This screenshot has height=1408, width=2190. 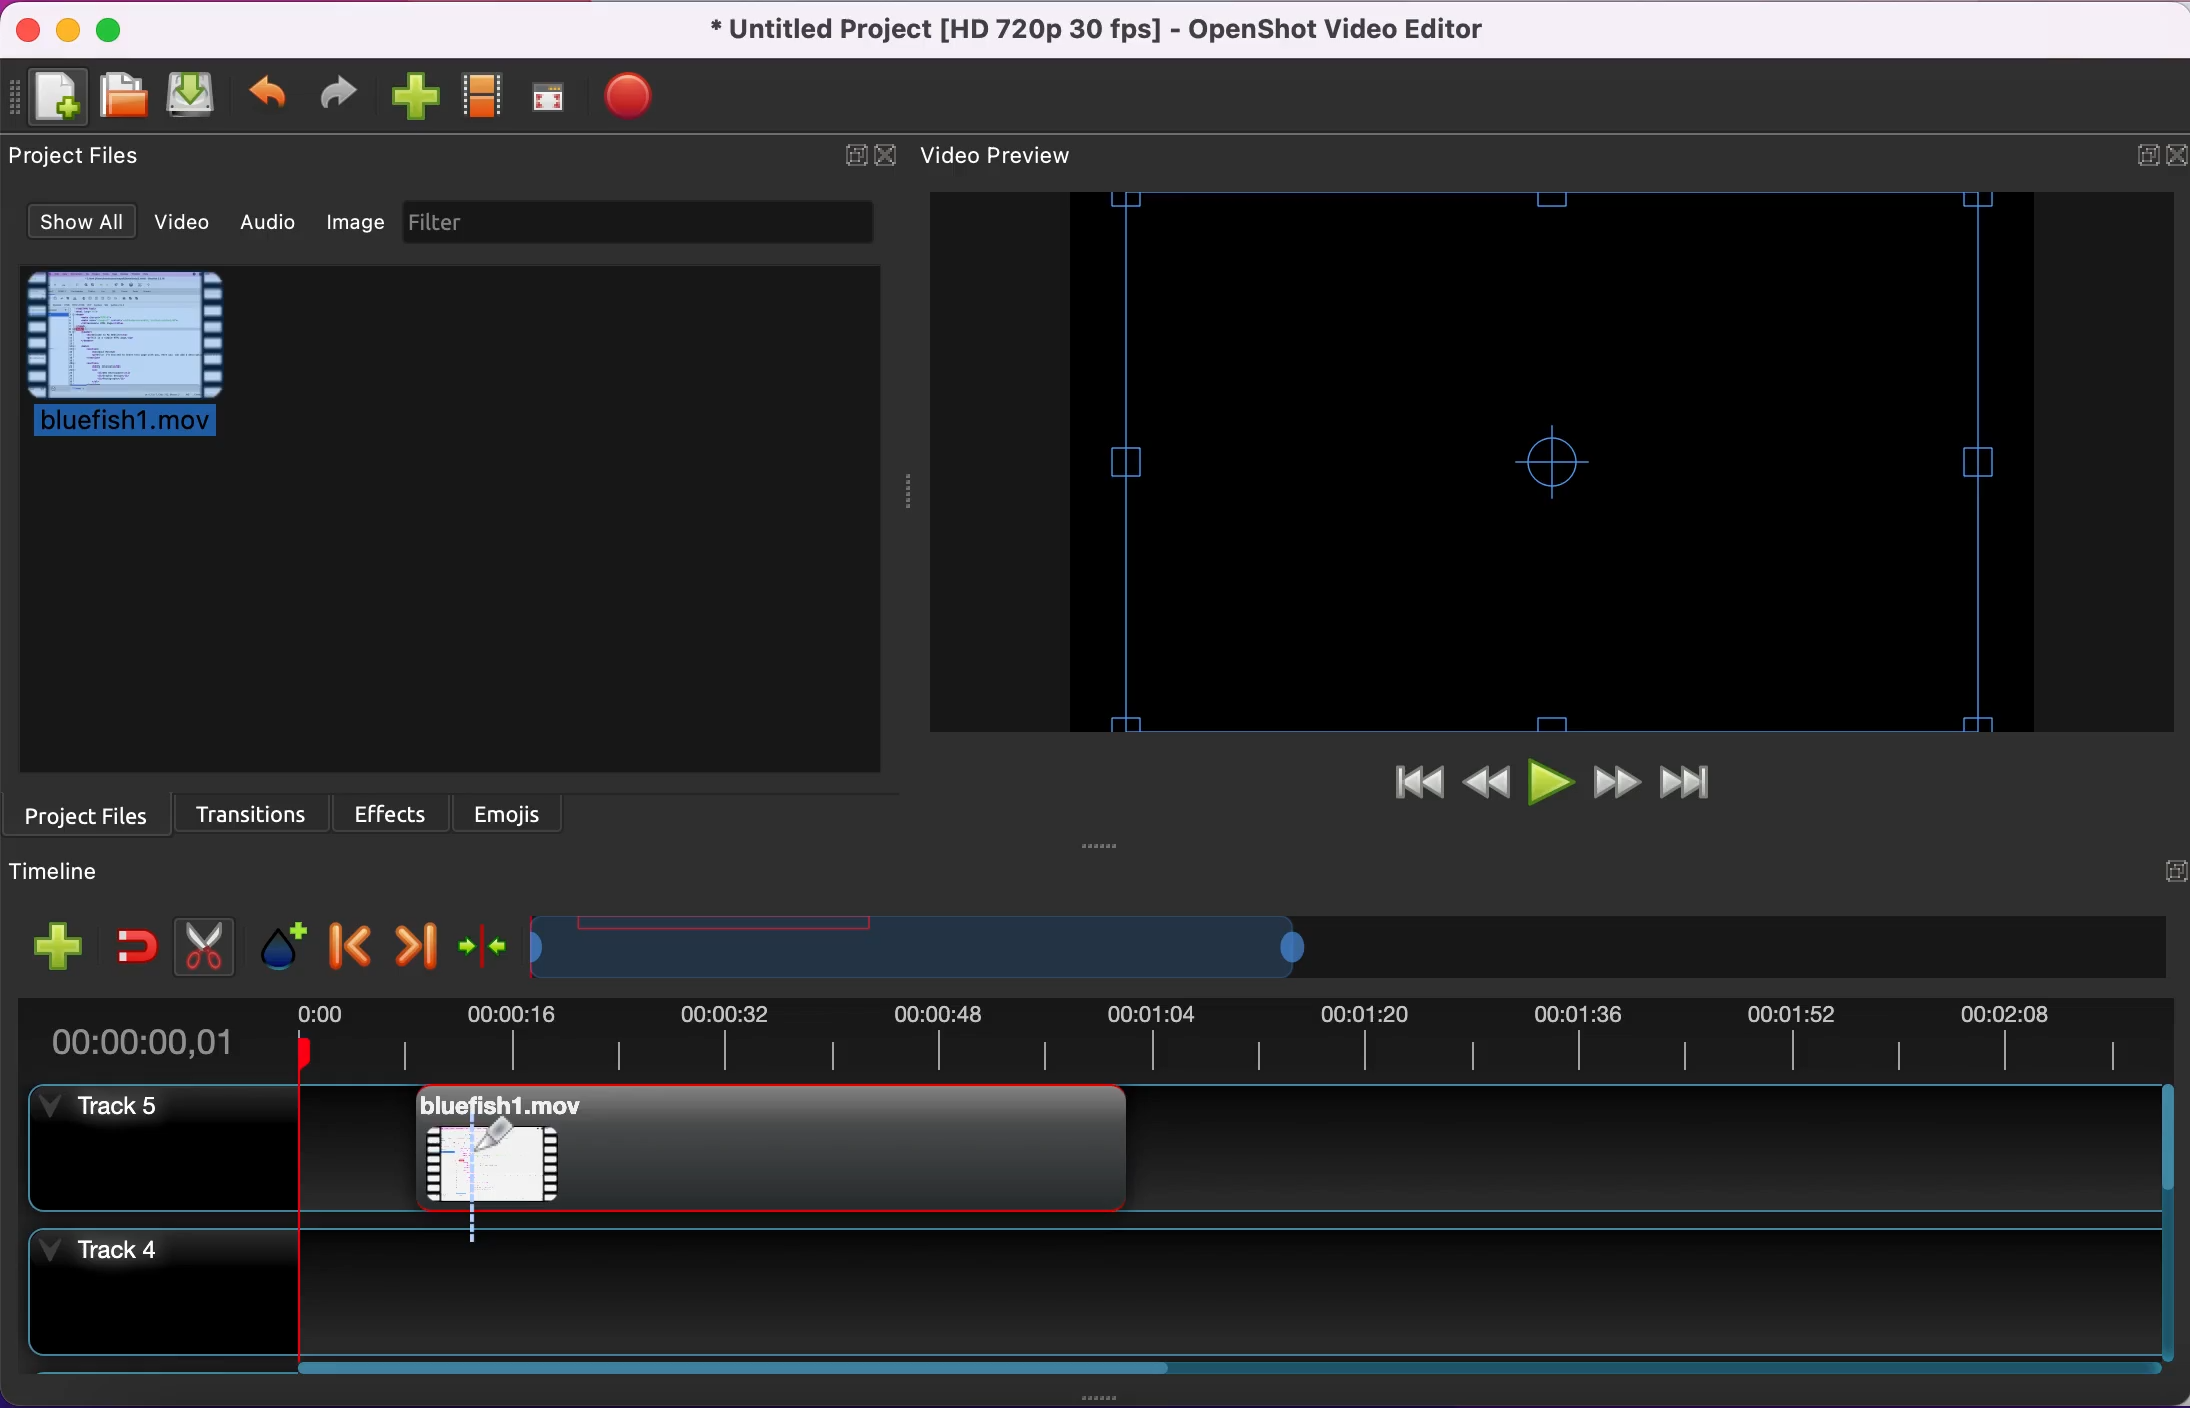 What do you see at coordinates (137, 363) in the screenshot?
I see `file selected` at bounding box center [137, 363].